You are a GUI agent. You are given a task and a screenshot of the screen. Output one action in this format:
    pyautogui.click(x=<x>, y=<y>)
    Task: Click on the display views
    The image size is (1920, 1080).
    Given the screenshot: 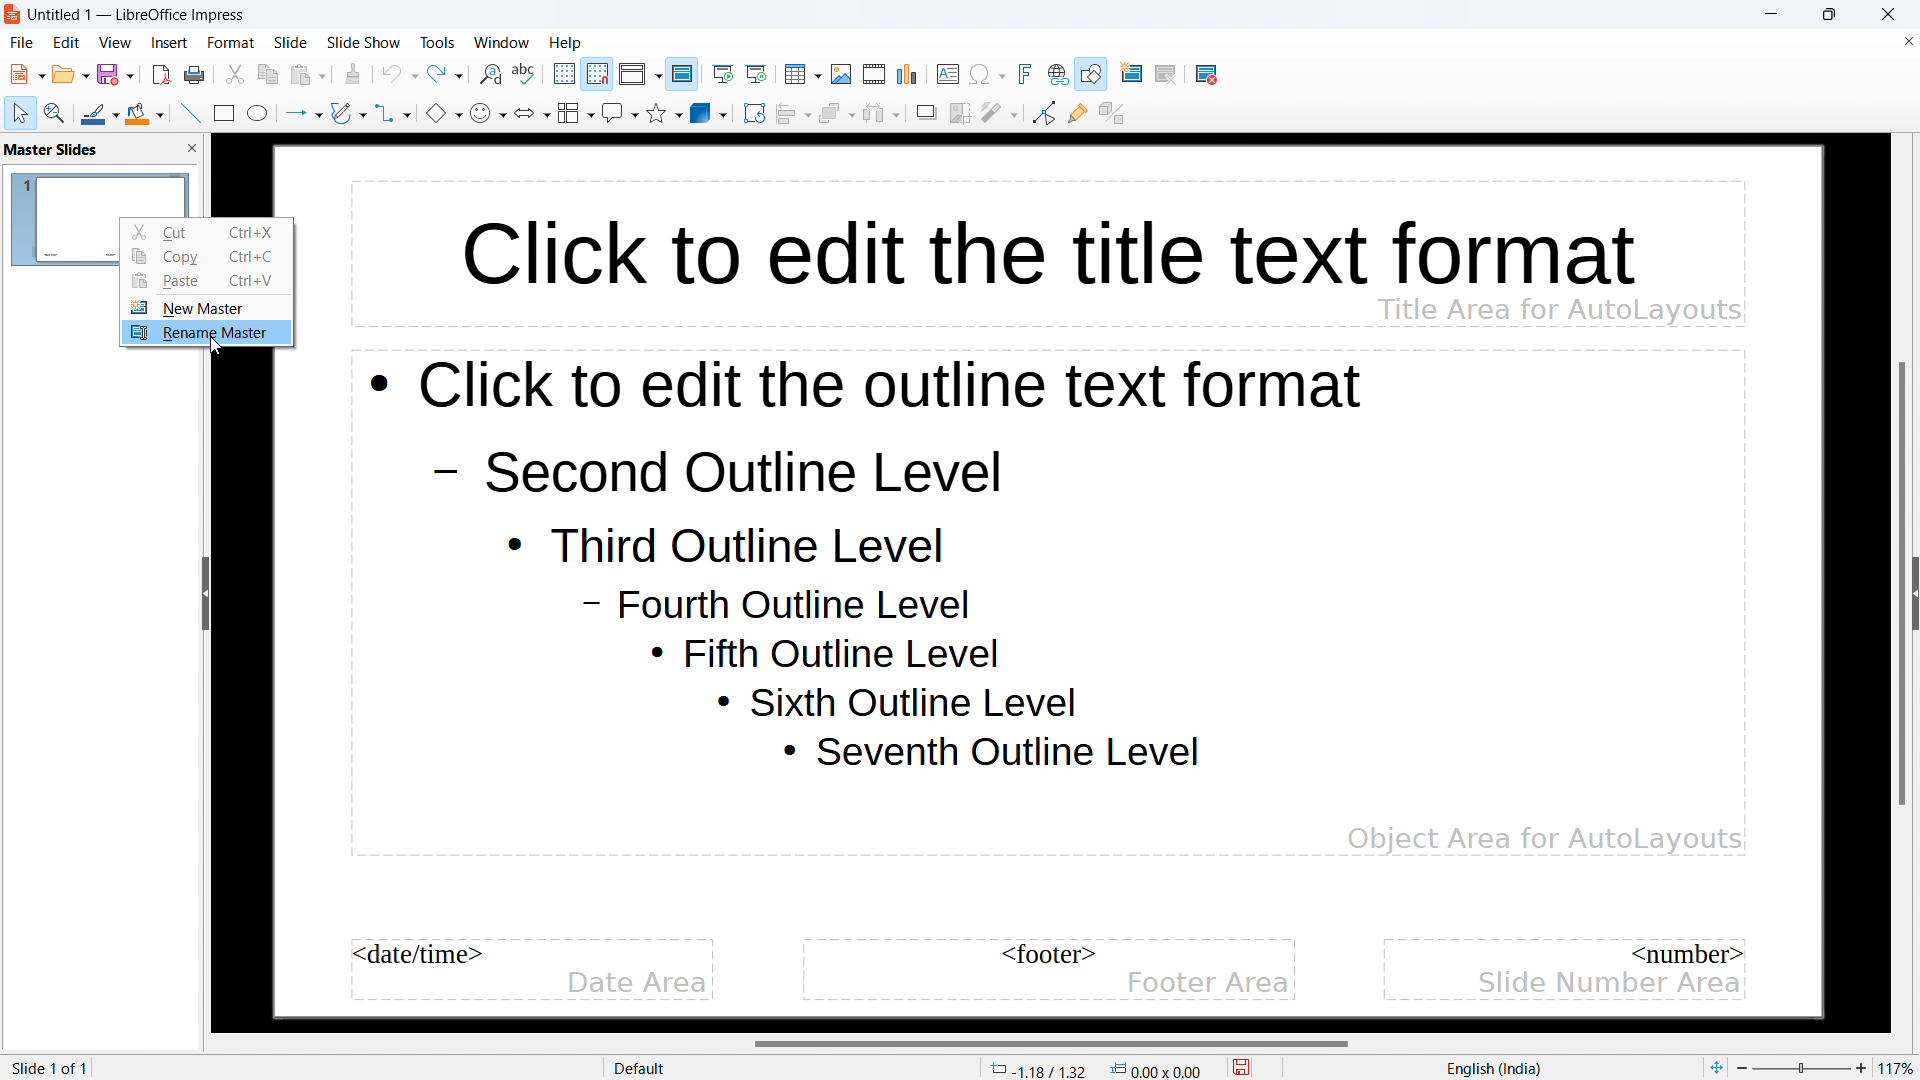 What is the action you would take?
    pyautogui.click(x=640, y=74)
    